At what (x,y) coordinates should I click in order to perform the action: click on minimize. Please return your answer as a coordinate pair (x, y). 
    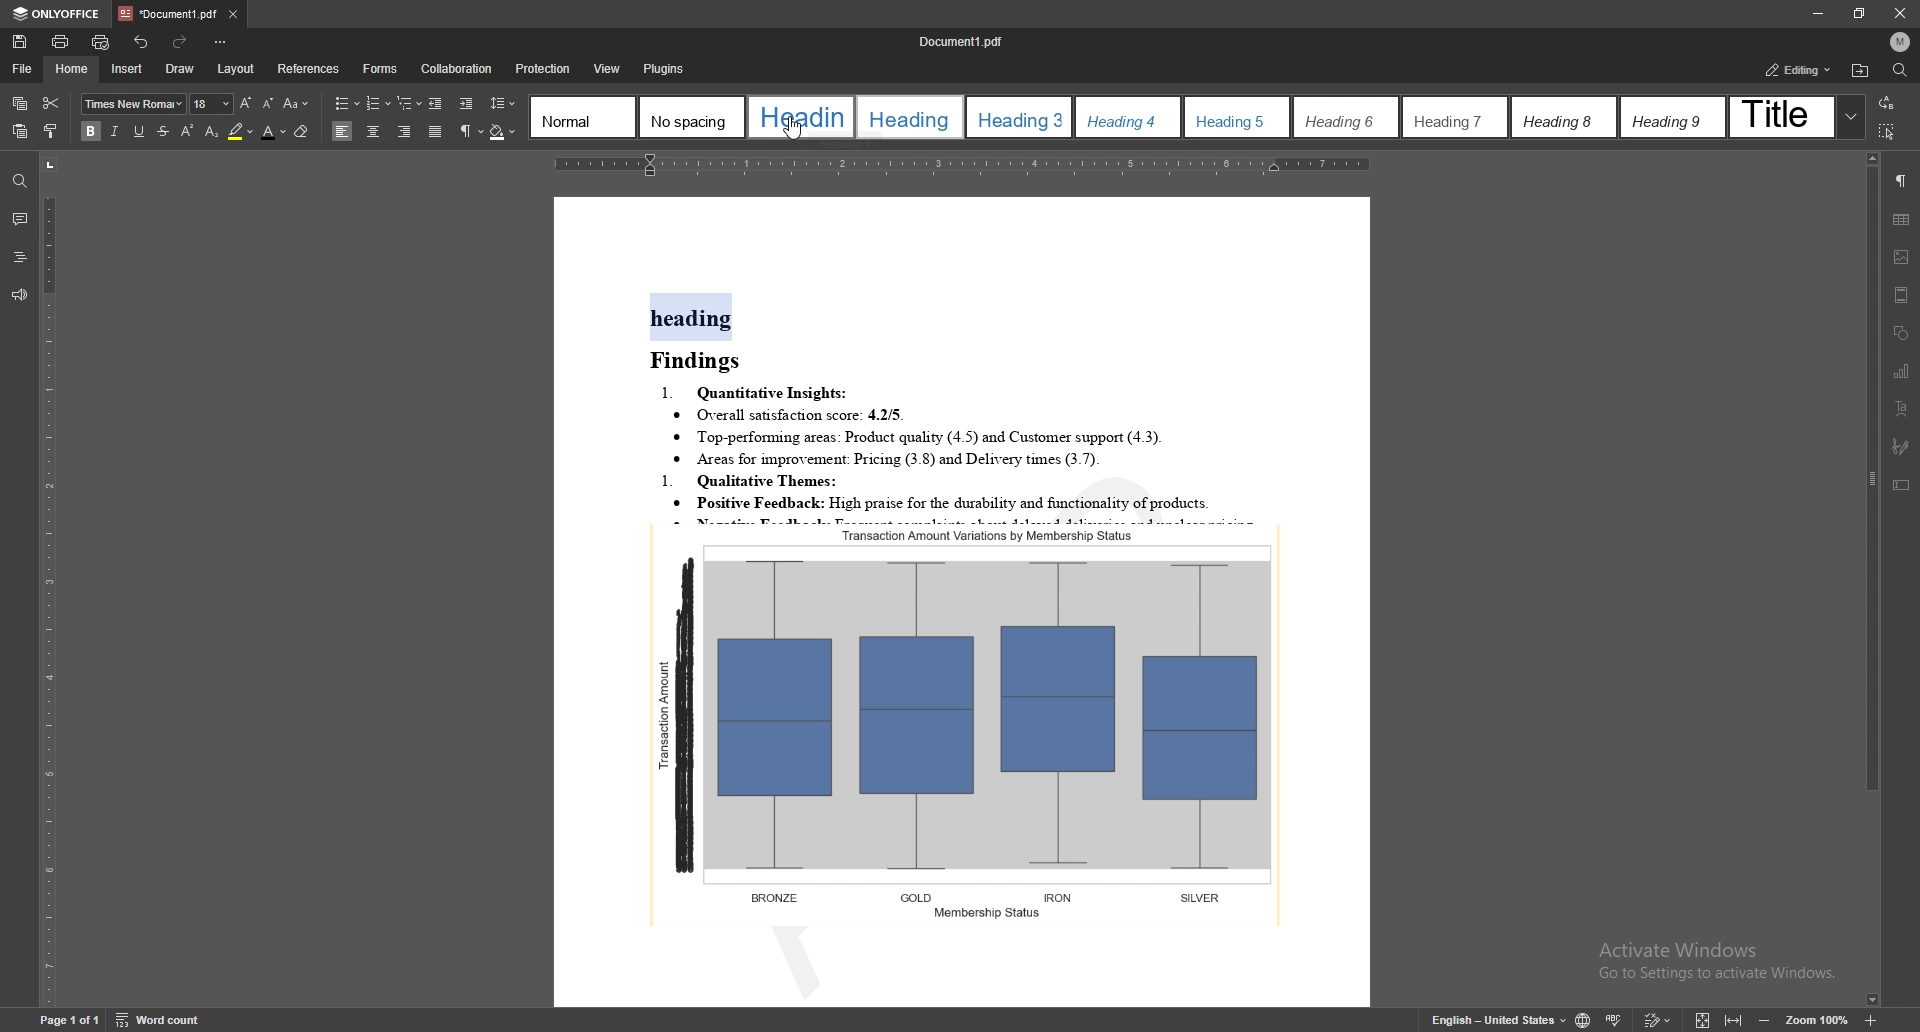
    Looking at the image, I should click on (1816, 13).